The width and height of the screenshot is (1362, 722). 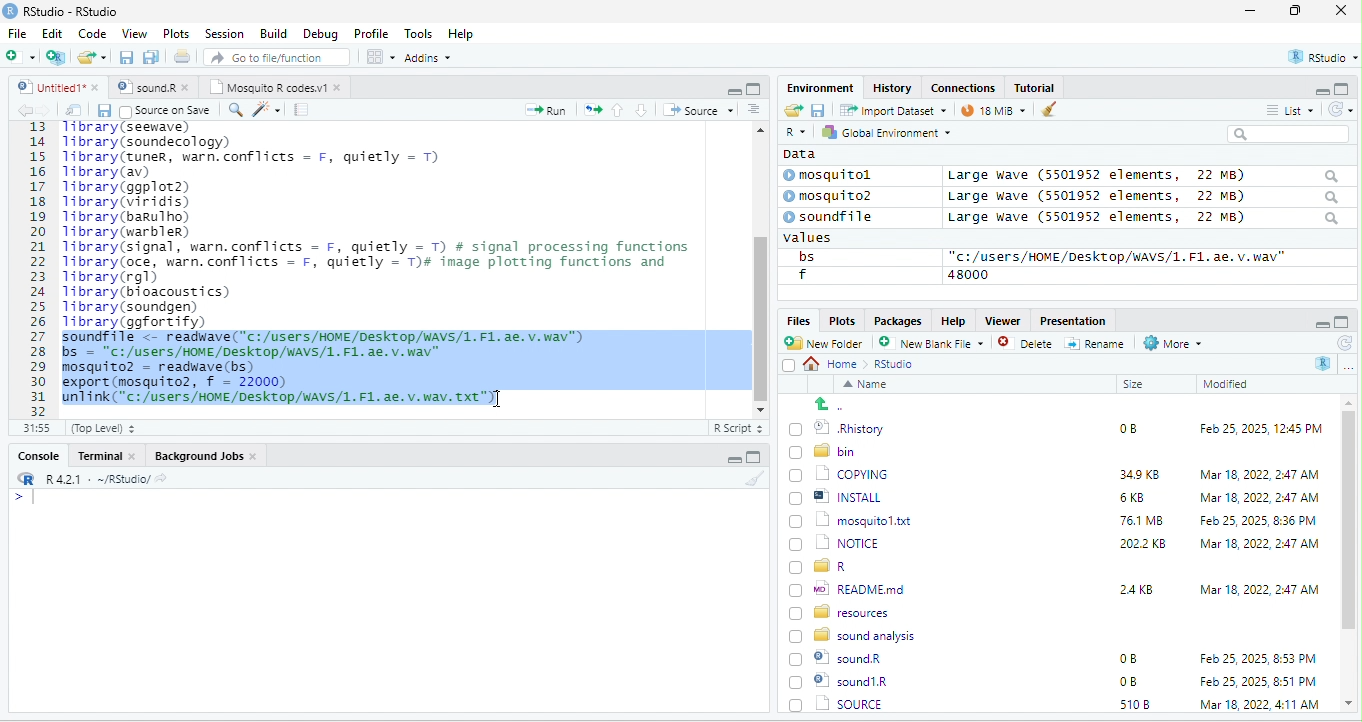 I want to click on 24KB, so click(x=1133, y=588).